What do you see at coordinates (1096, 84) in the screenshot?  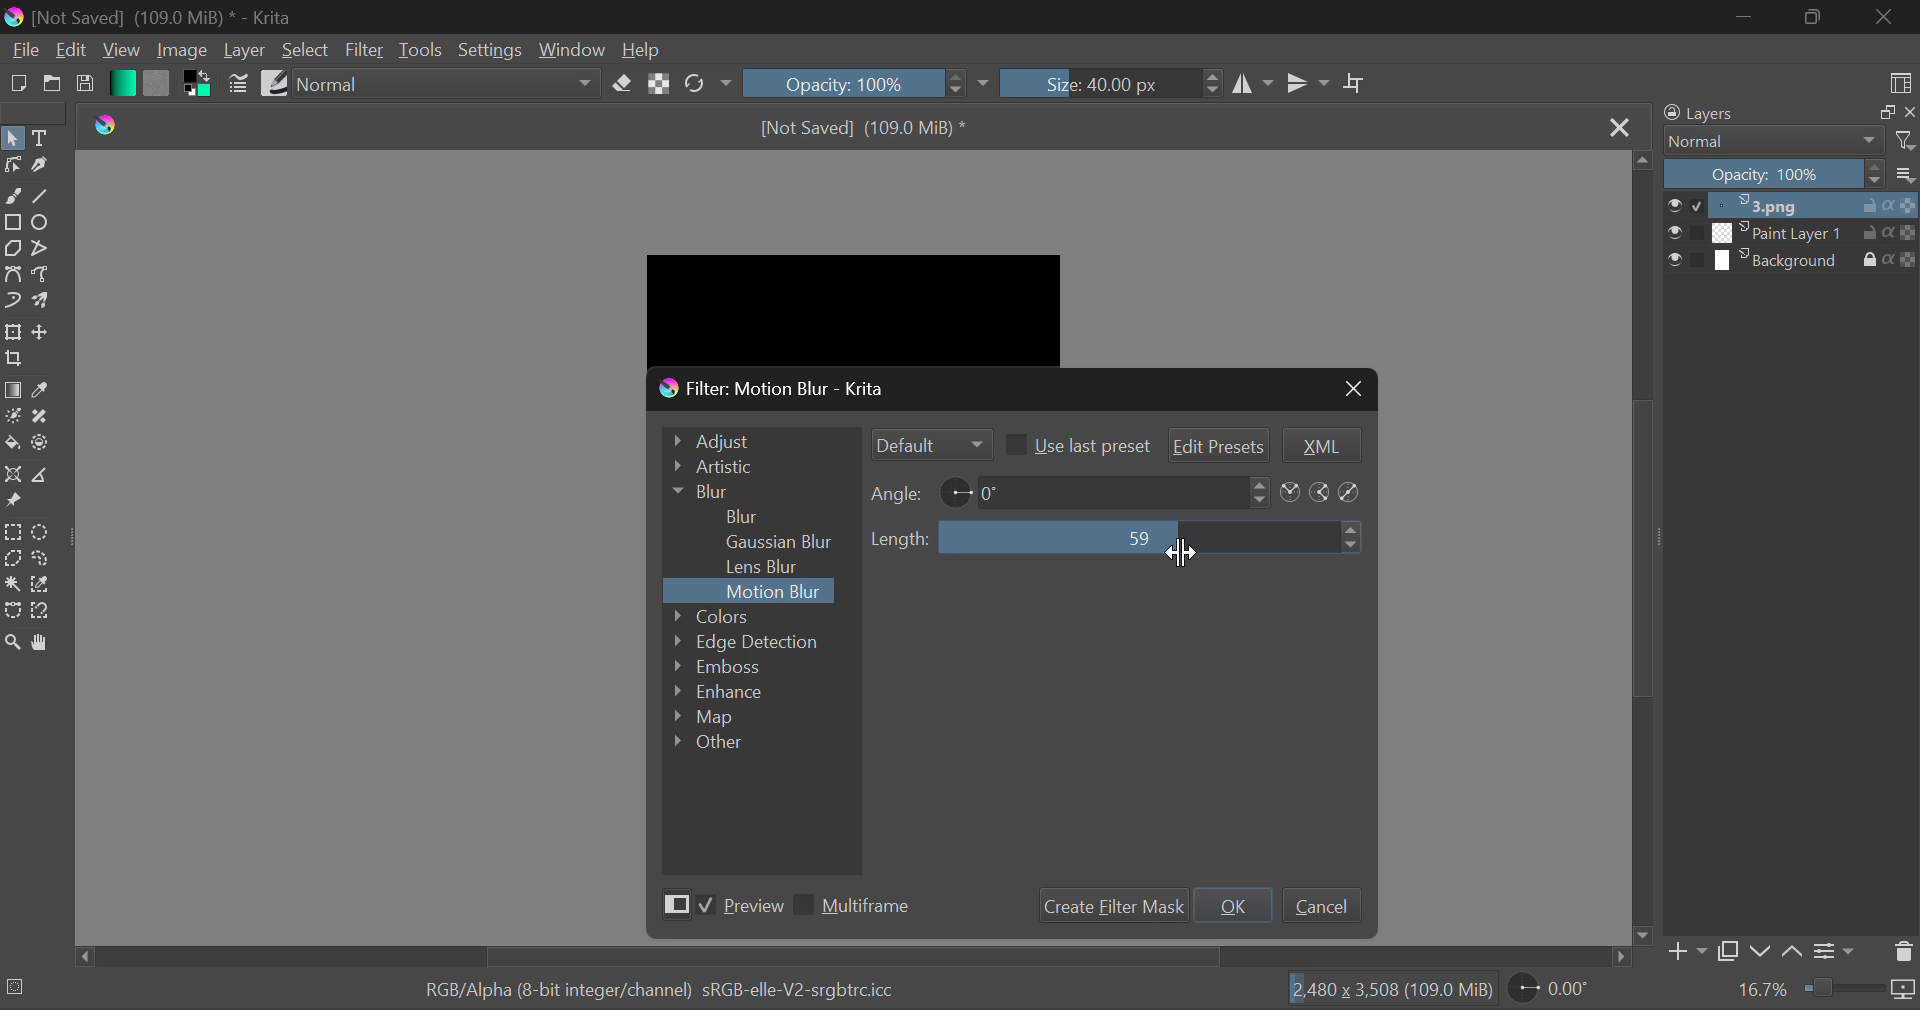 I see `Size: 40.00 px` at bounding box center [1096, 84].